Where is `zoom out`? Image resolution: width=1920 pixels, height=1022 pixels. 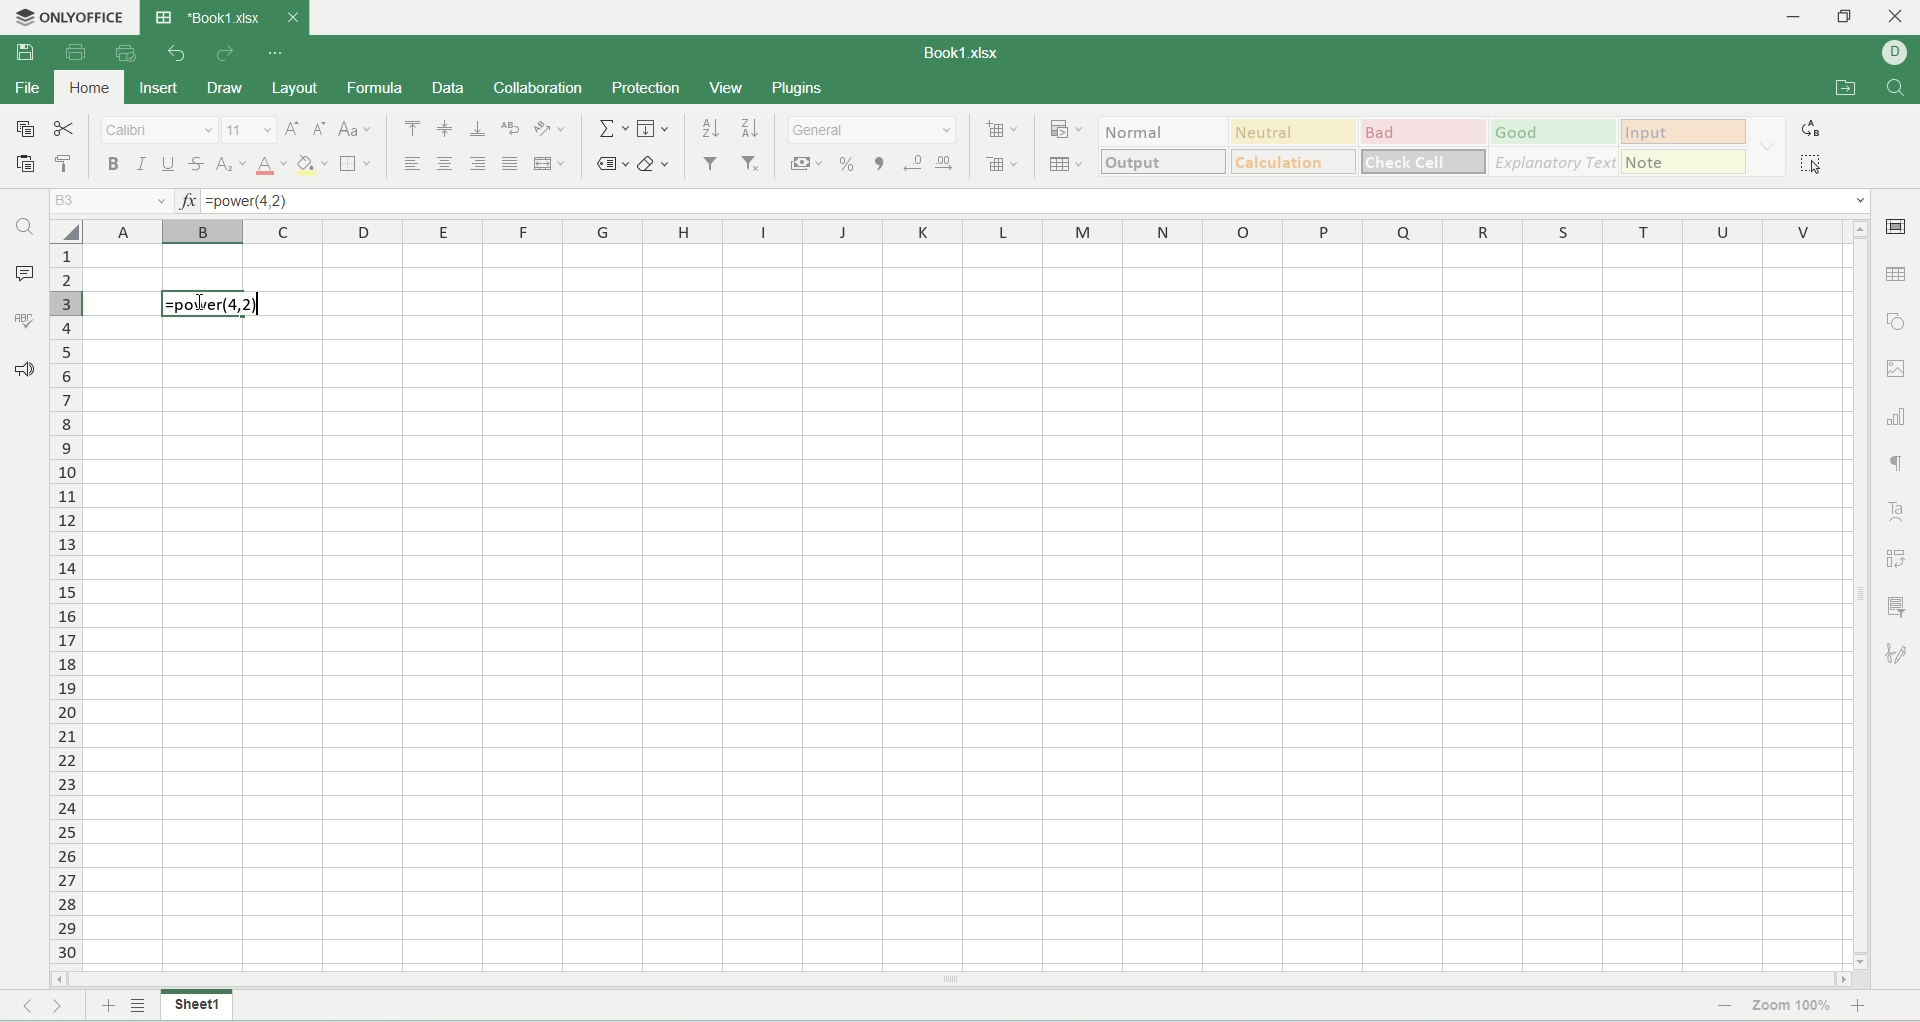 zoom out is located at coordinates (1725, 1006).